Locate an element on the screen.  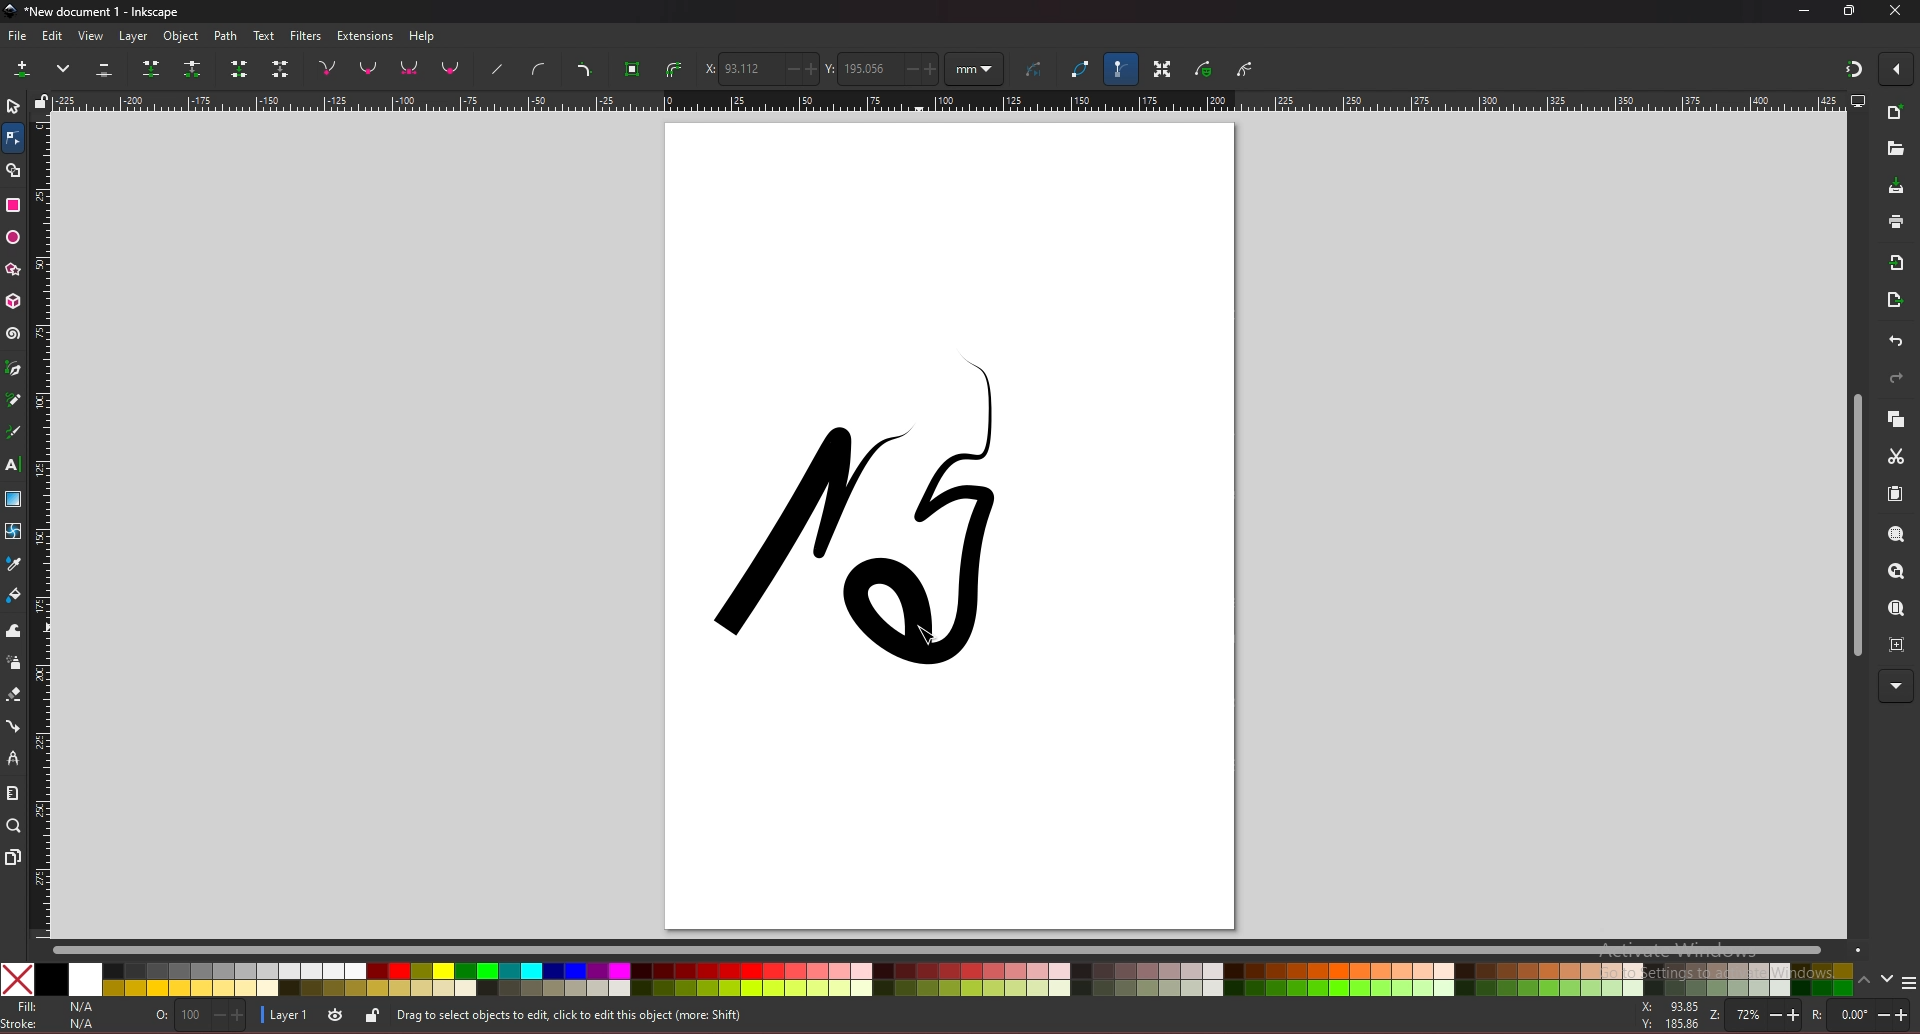
up is located at coordinates (1866, 978).